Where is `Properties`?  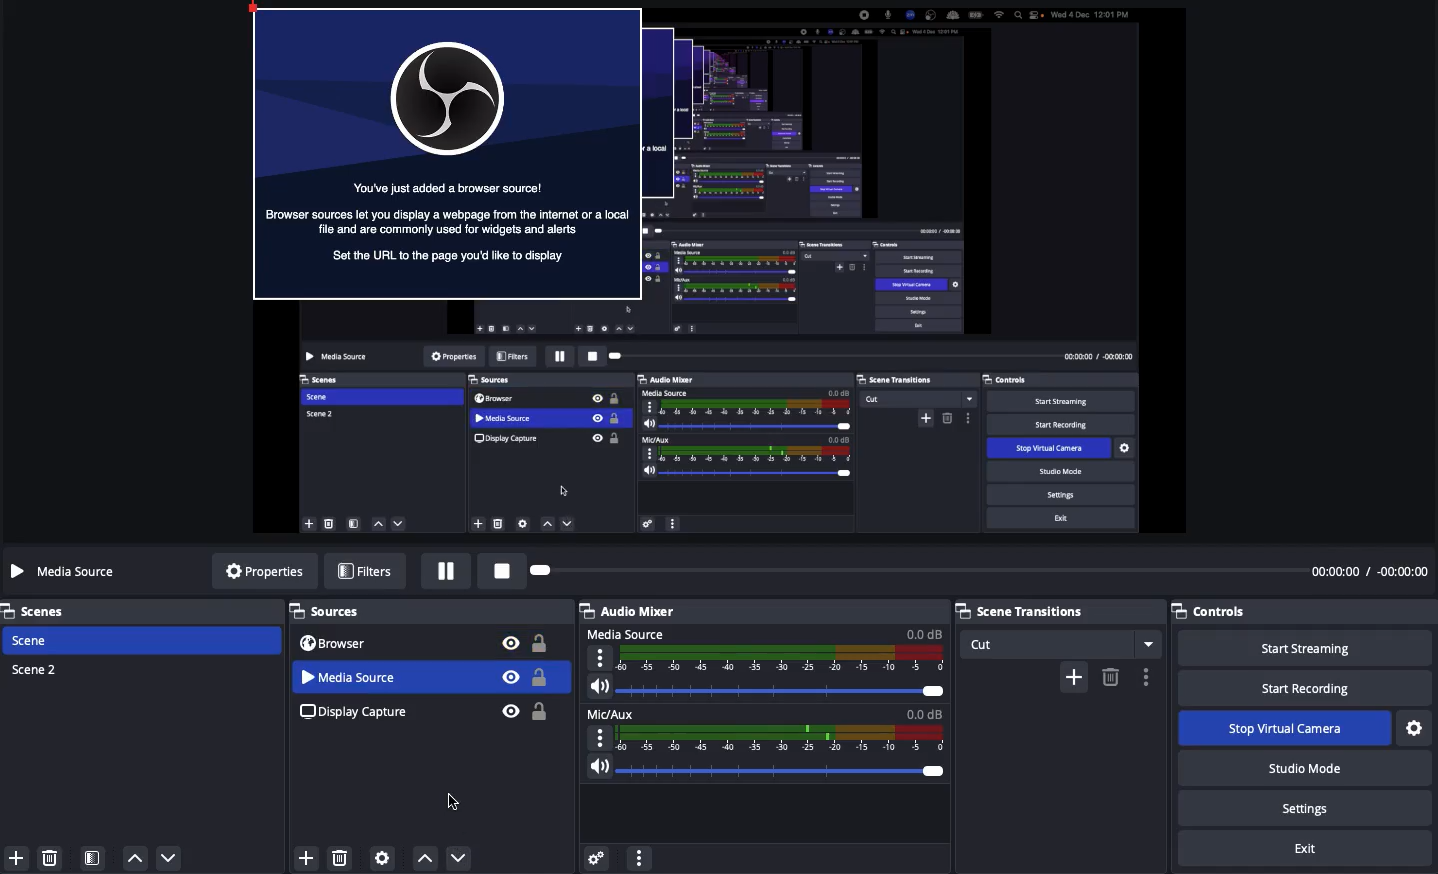 Properties is located at coordinates (263, 569).